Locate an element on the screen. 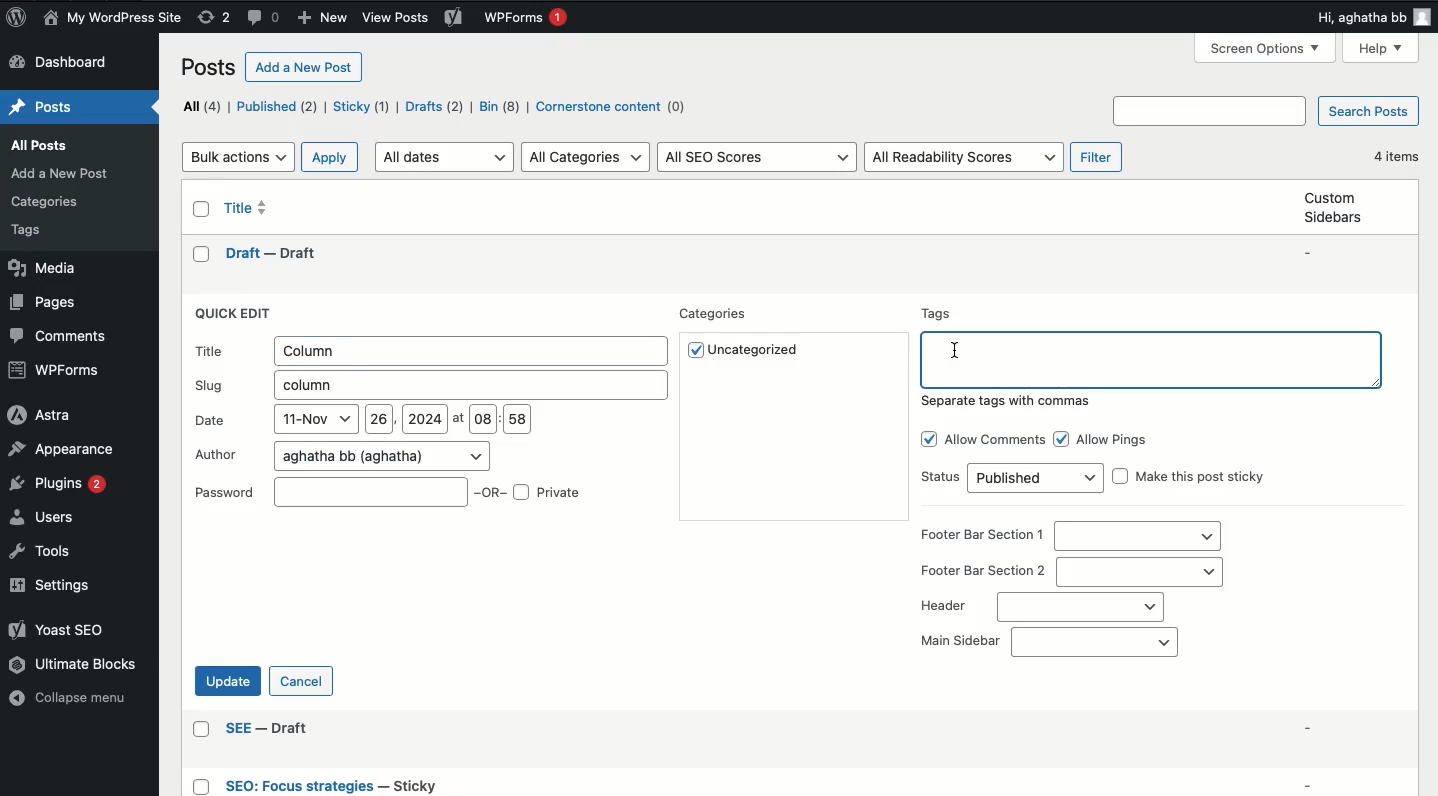 The height and width of the screenshot is (796, 1438). Footer bar section 1 is located at coordinates (1069, 537).